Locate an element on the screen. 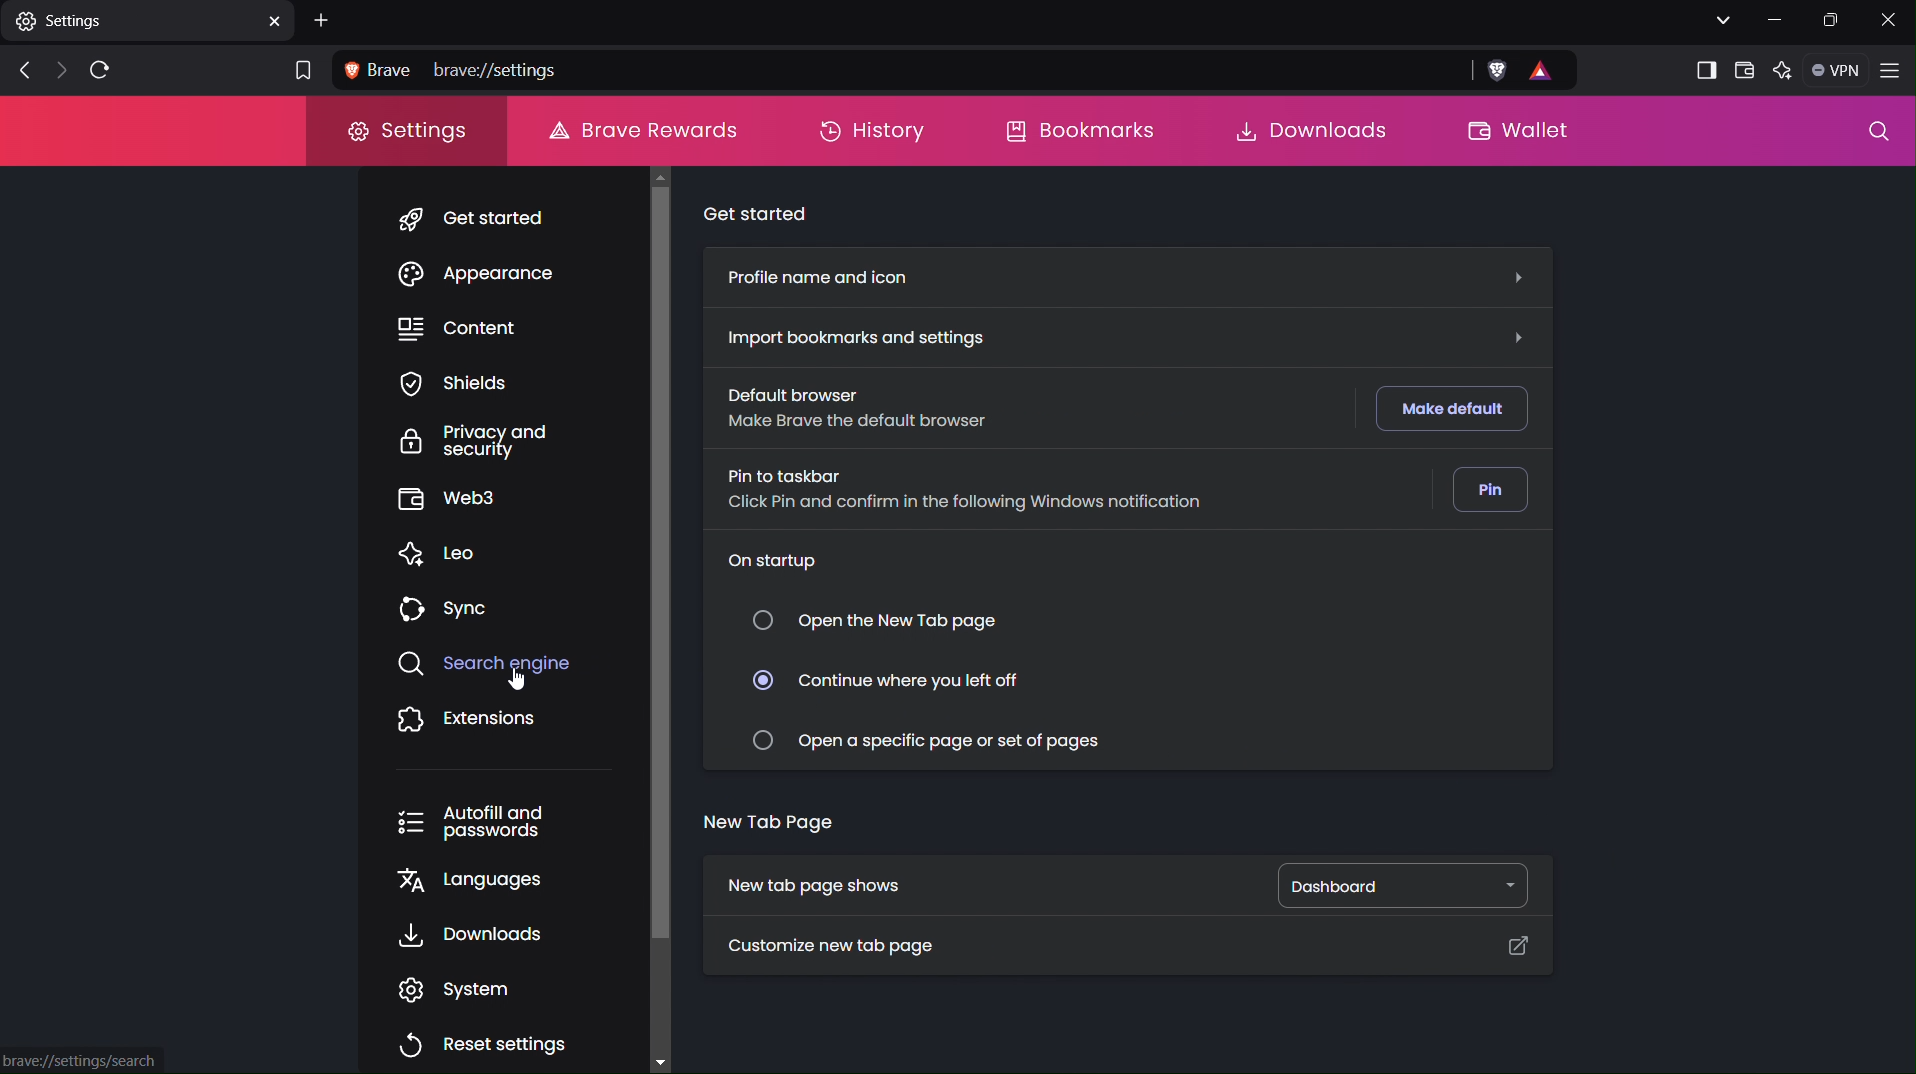  Wallet is located at coordinates (1745, 70).